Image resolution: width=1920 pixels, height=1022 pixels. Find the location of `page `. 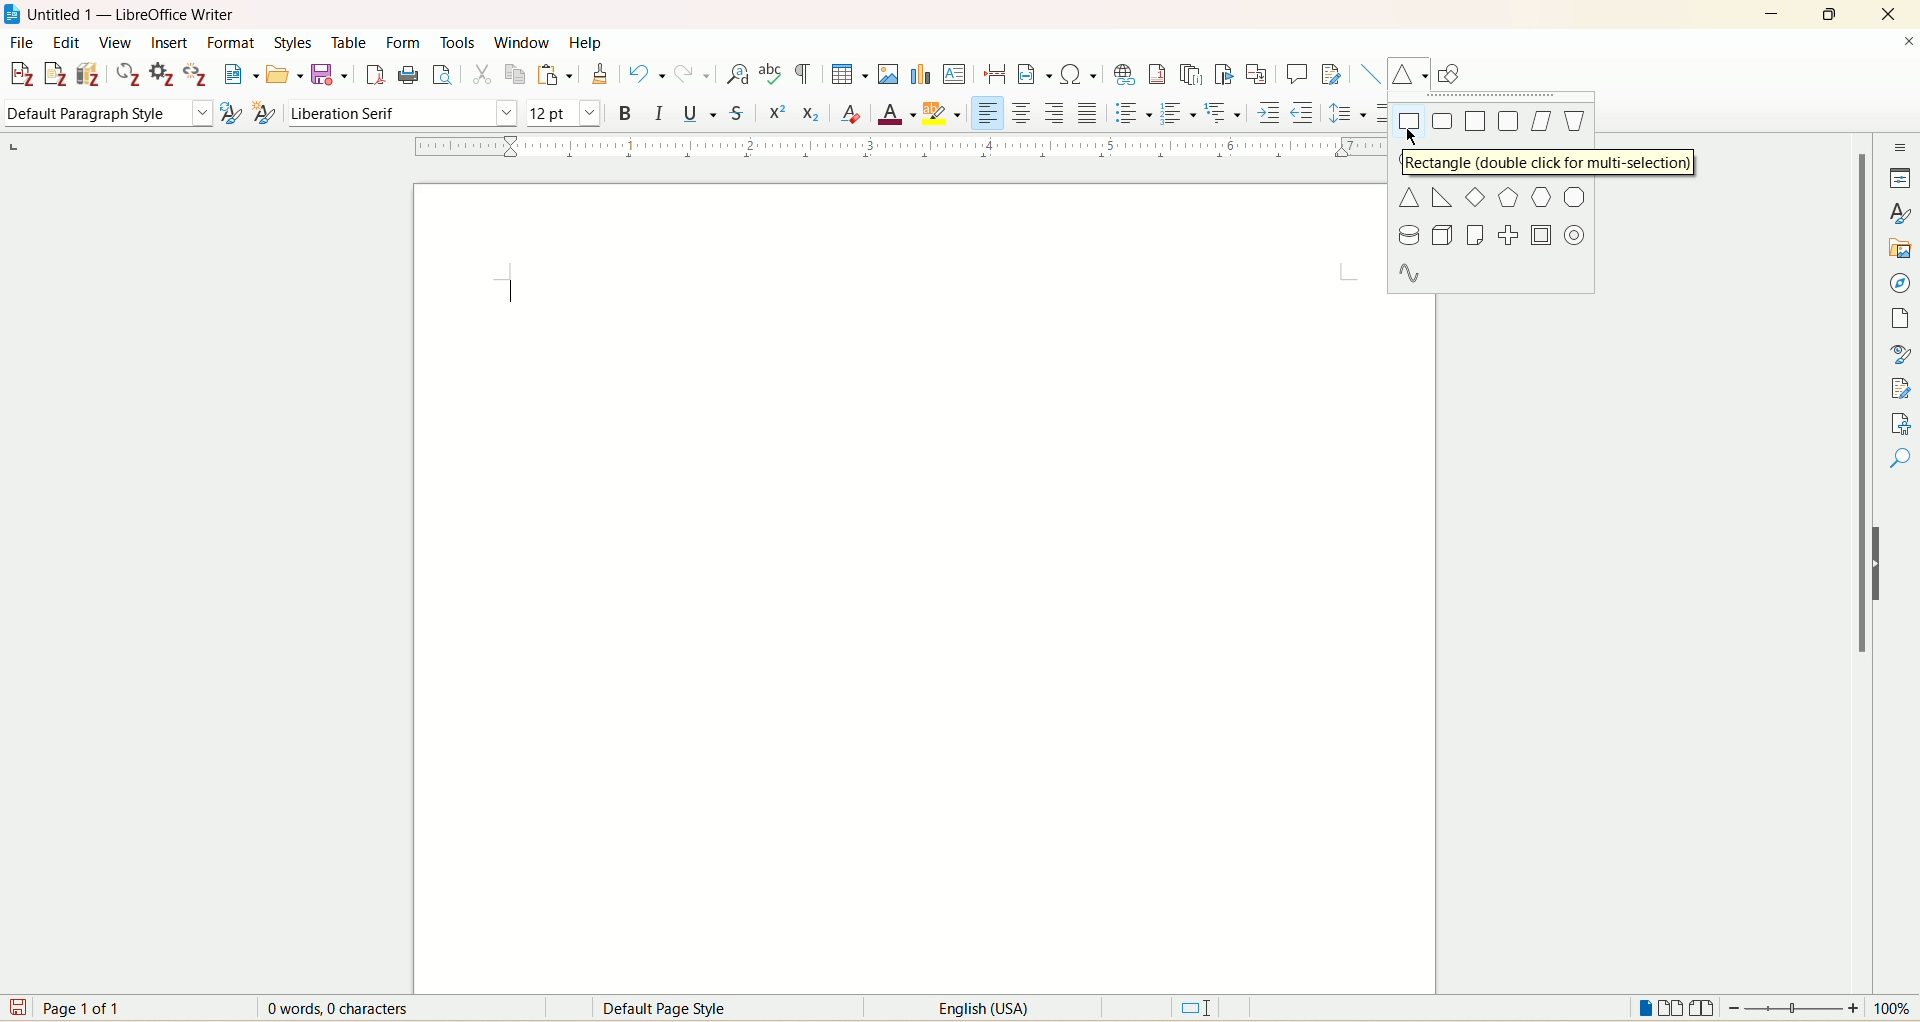

page  is located at coordinates (1904, 319).